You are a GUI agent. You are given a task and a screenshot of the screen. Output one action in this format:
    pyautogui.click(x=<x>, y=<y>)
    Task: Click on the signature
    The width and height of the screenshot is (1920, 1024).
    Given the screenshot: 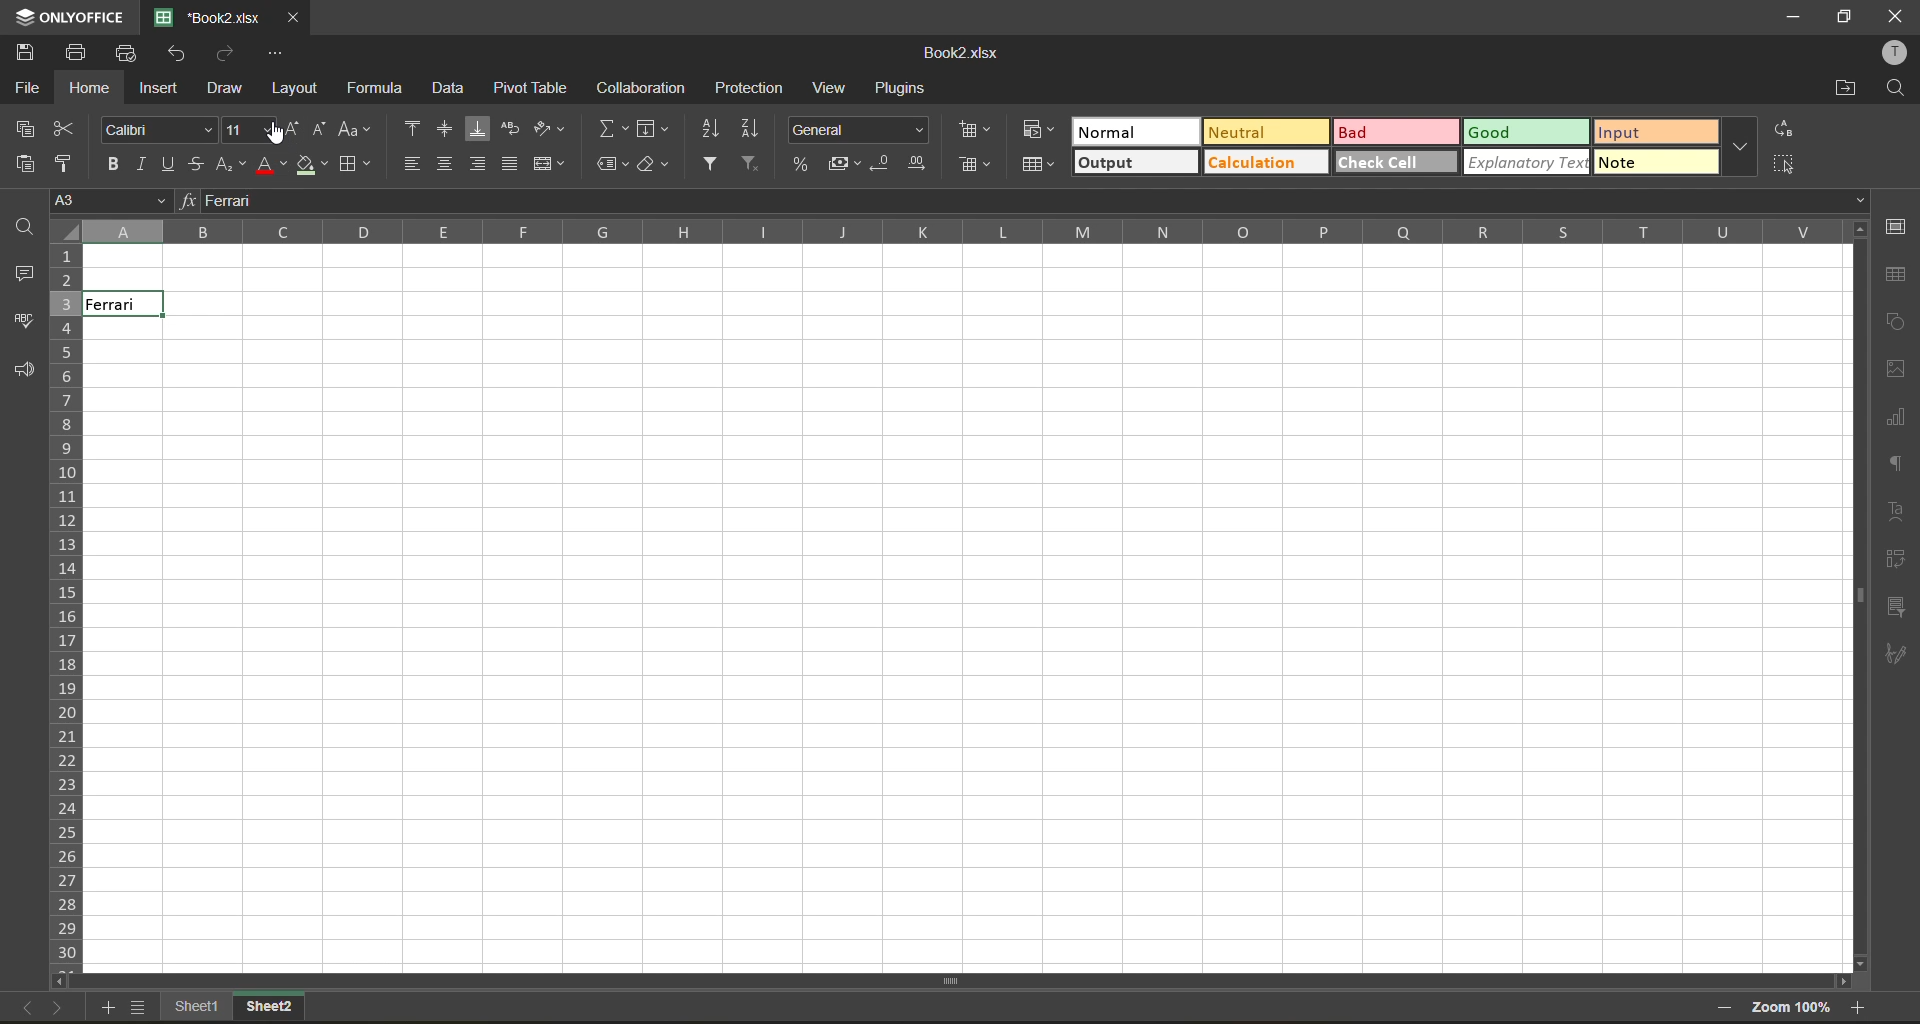 What is the action you would take?
    pyautogui.click(x=1898, y=657)
    